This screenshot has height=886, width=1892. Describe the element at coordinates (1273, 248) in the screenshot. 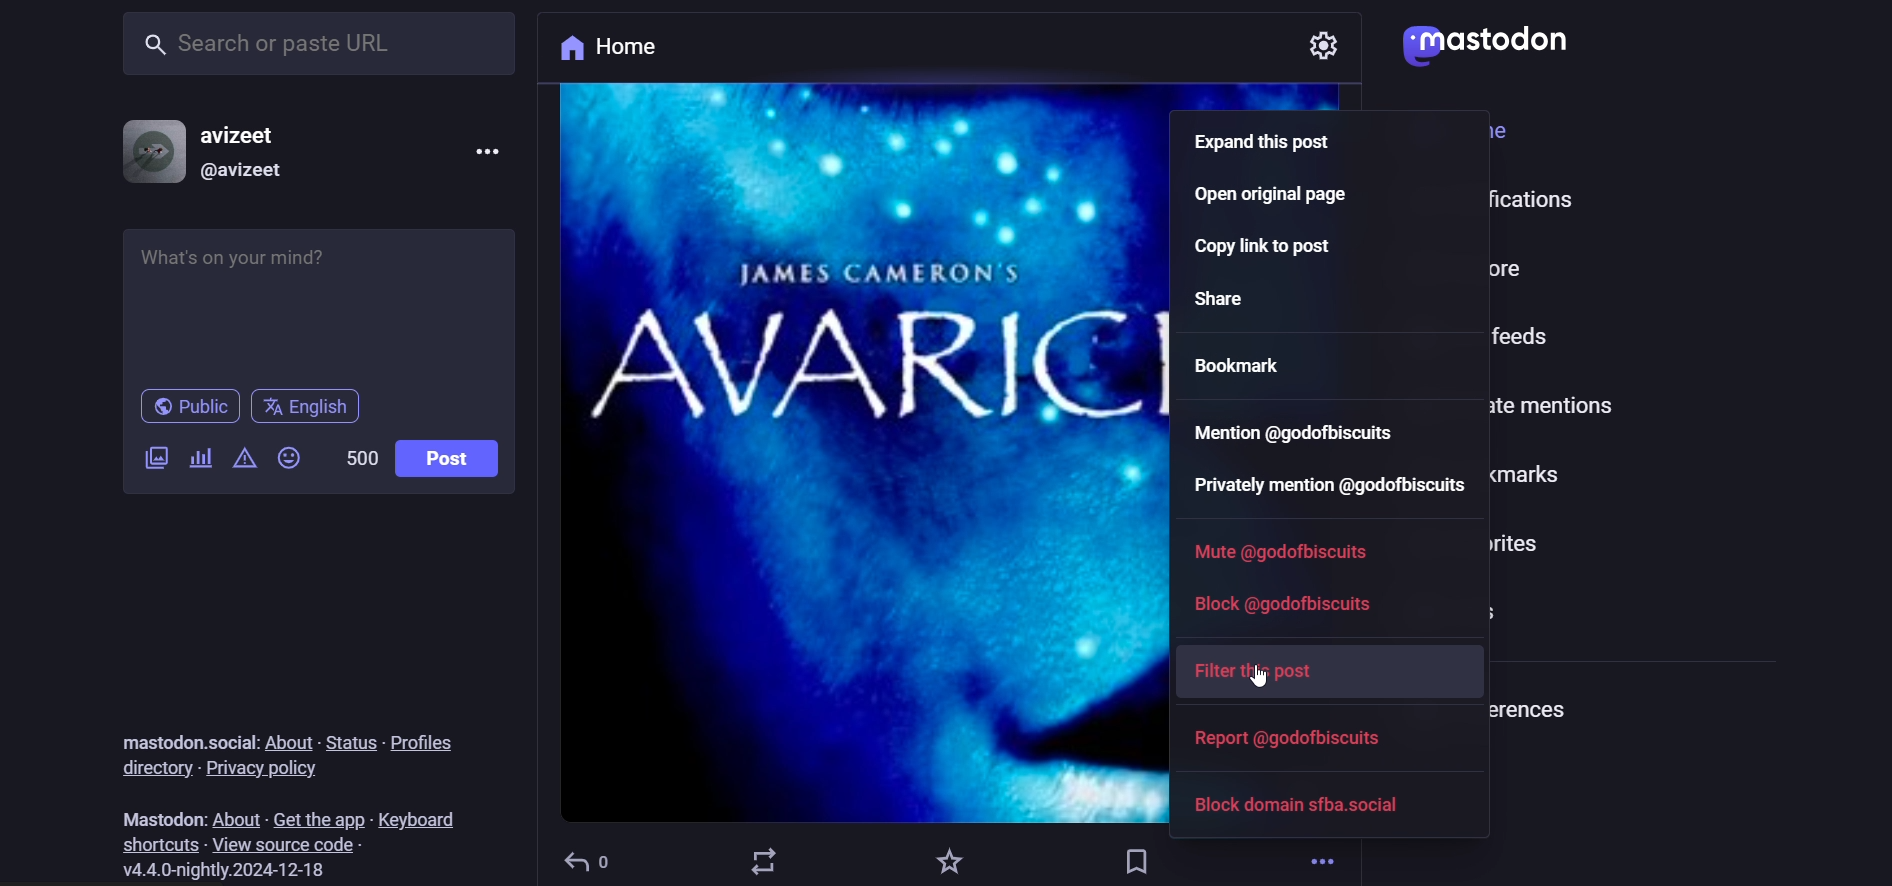

I see `copy link to post` at that location.